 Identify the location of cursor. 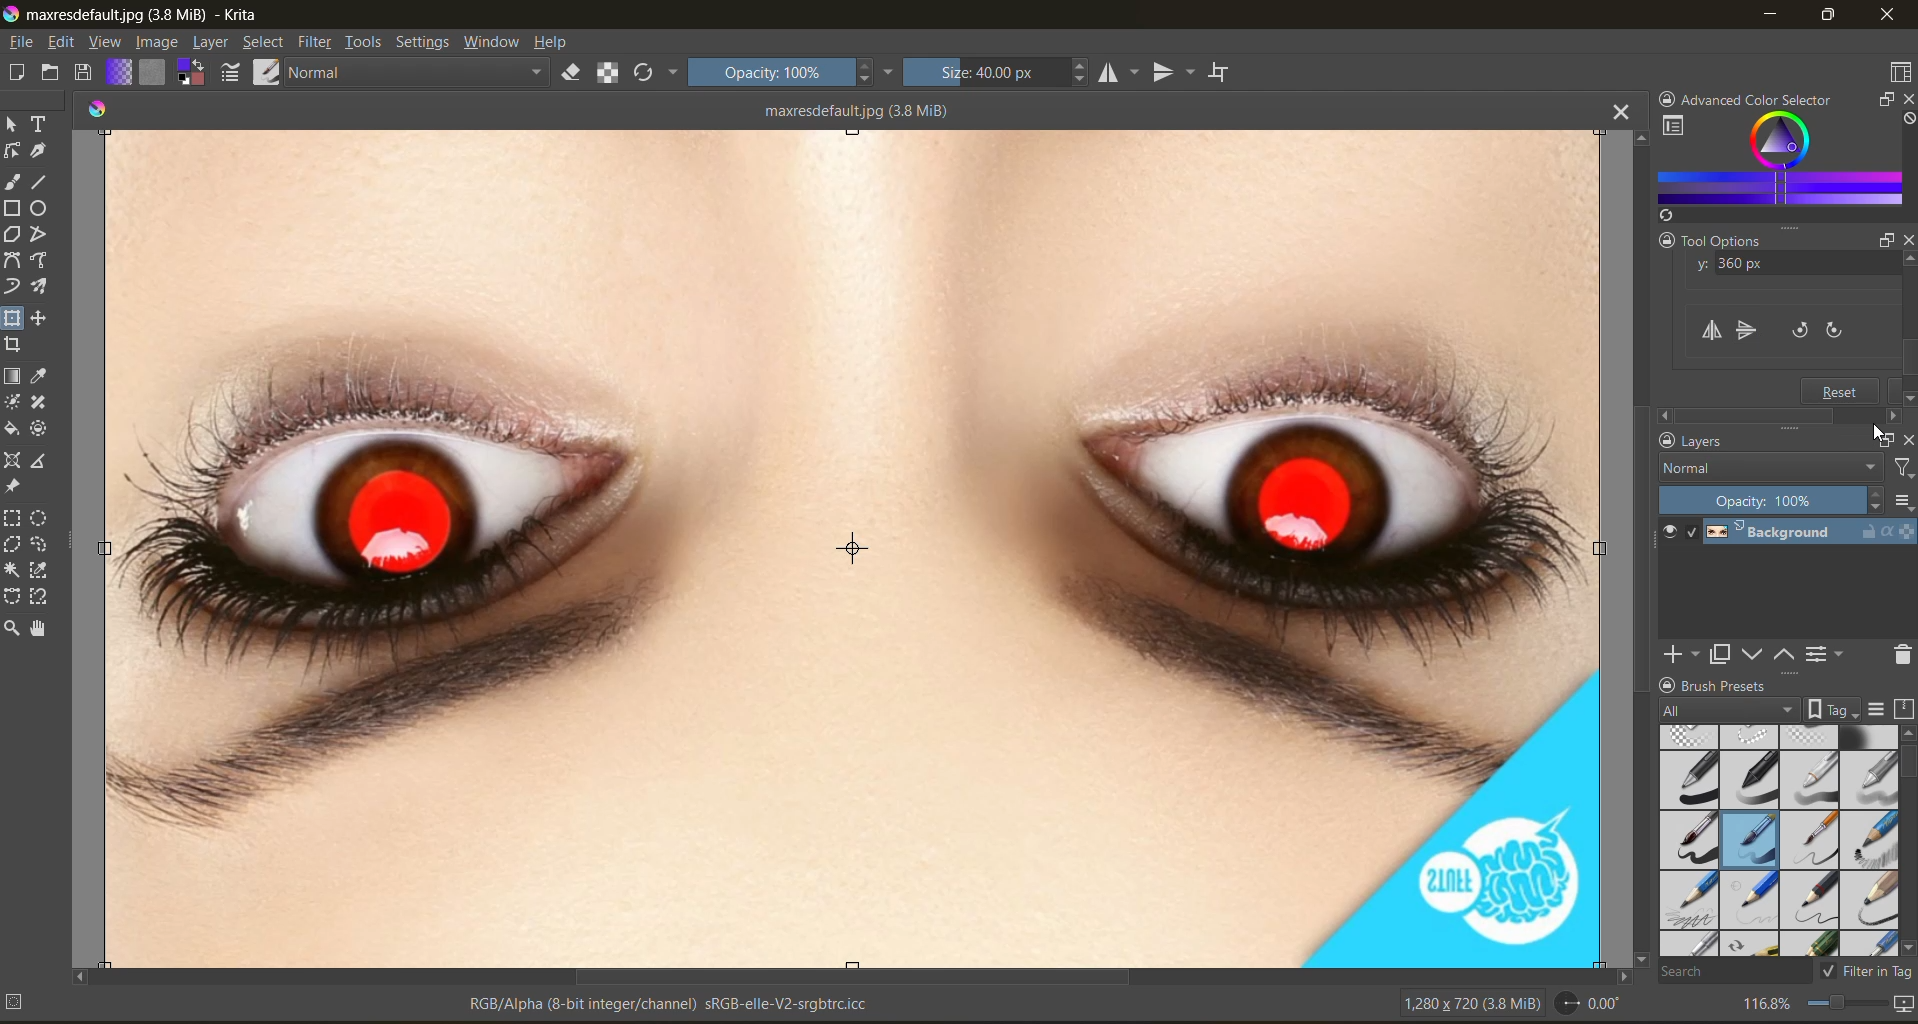
(1881, 434).